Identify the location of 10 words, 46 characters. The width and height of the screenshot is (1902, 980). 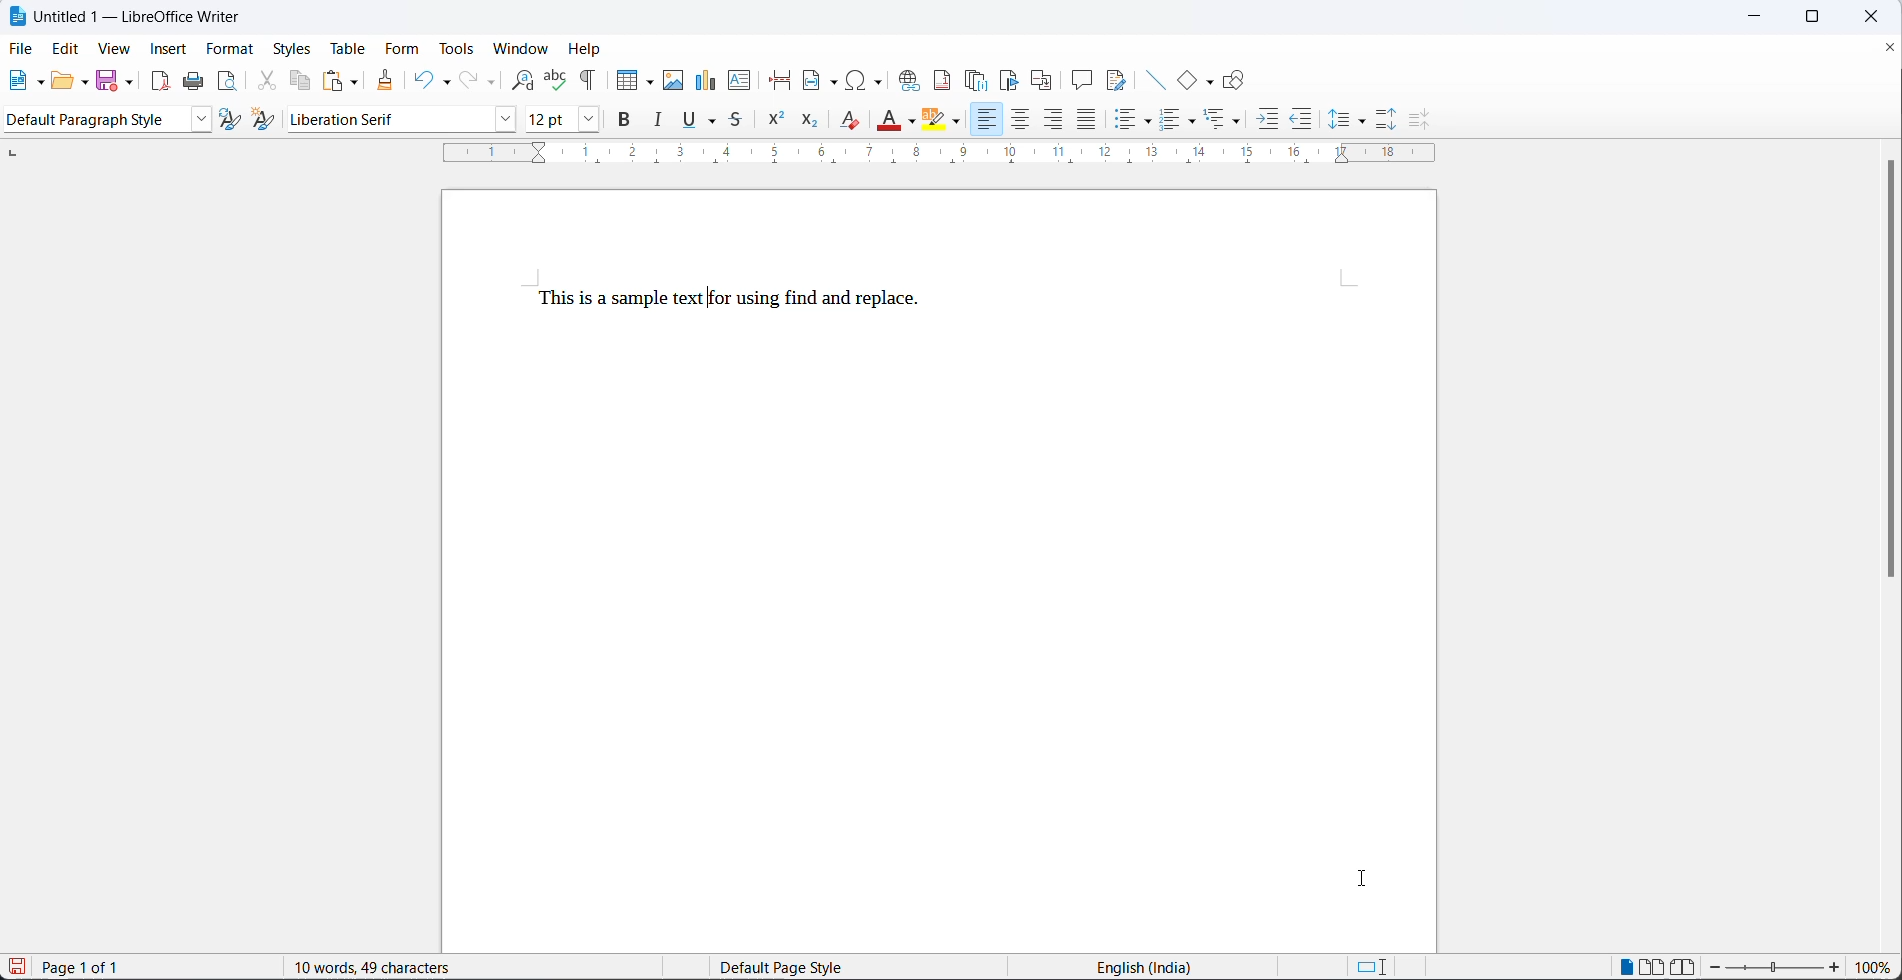
(397, 966).